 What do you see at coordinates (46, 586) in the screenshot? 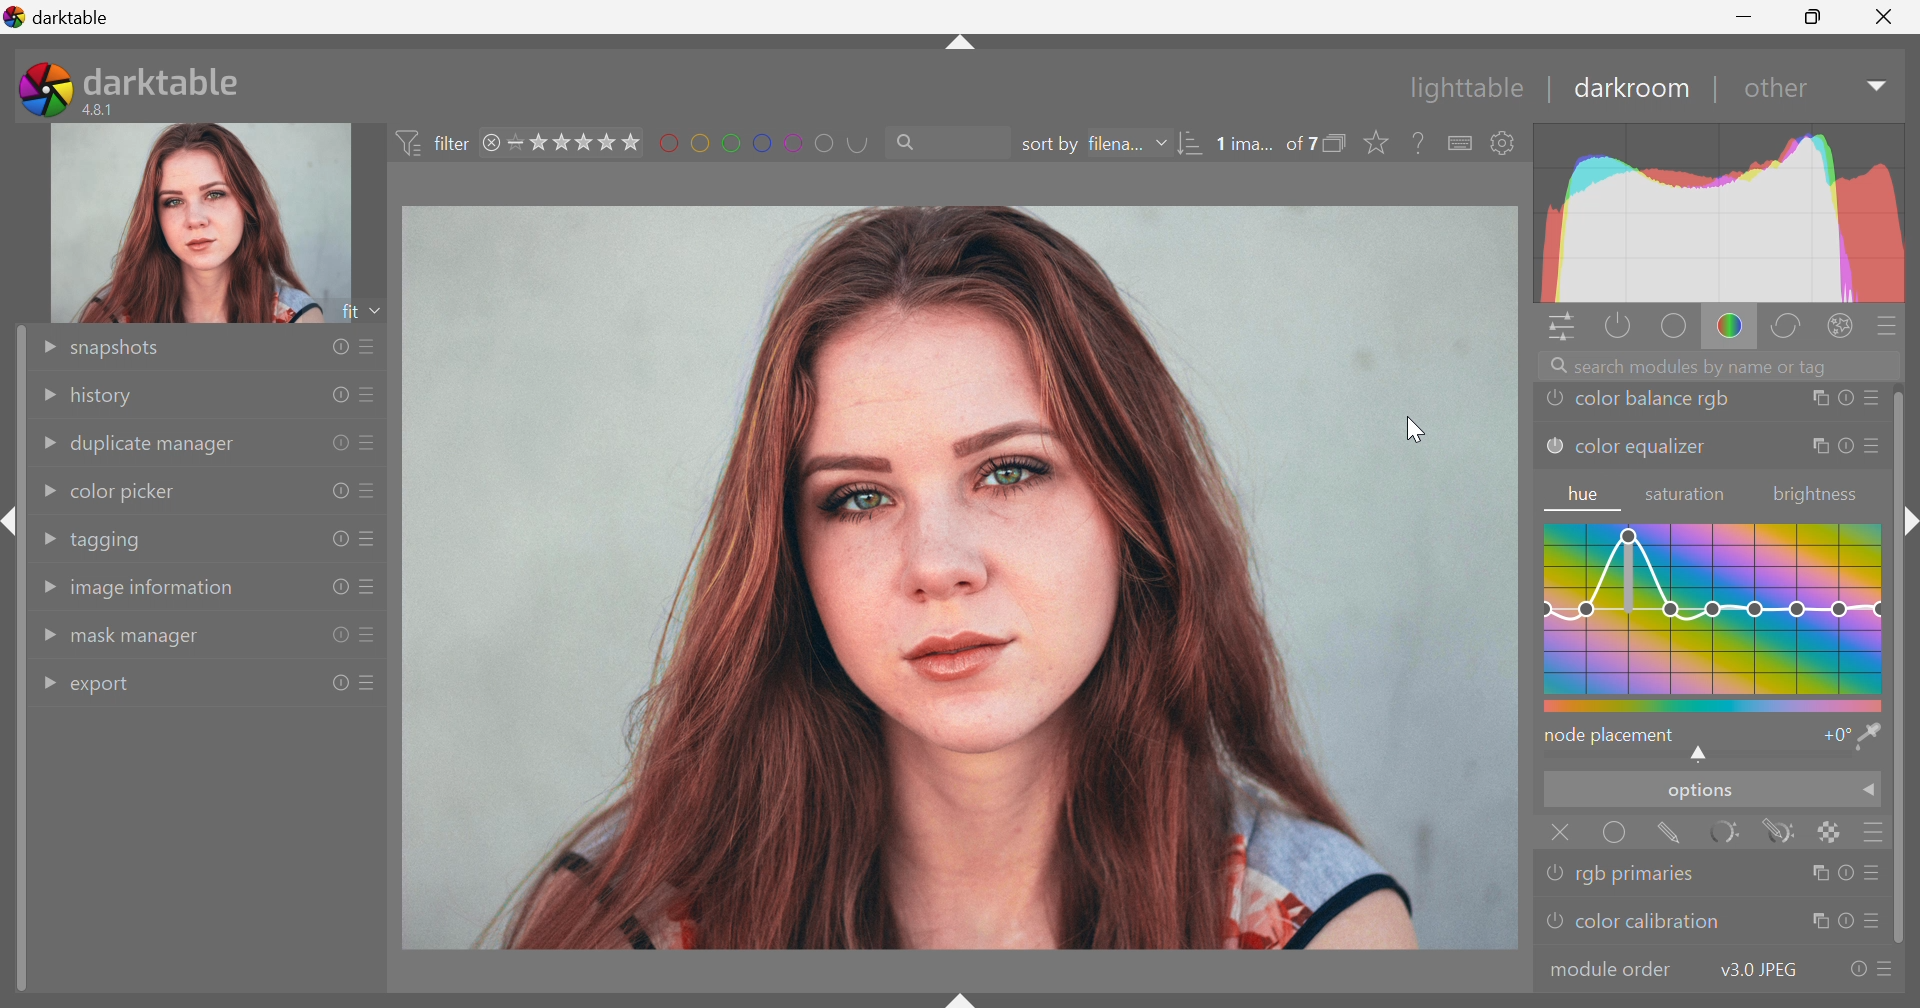
I see `Drop Down` at bounding box center [46, 586].